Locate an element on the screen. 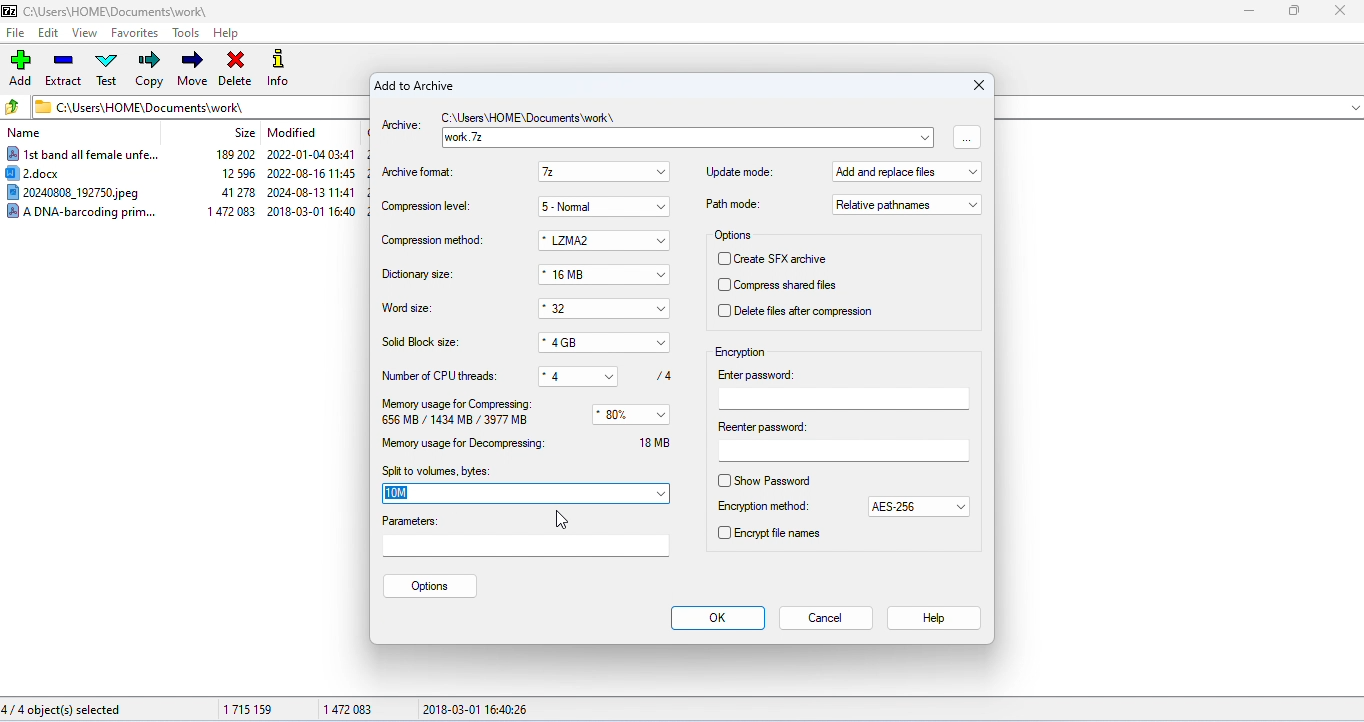 The image size is (1364, 722). 80% is located at coordinates (620, 415).